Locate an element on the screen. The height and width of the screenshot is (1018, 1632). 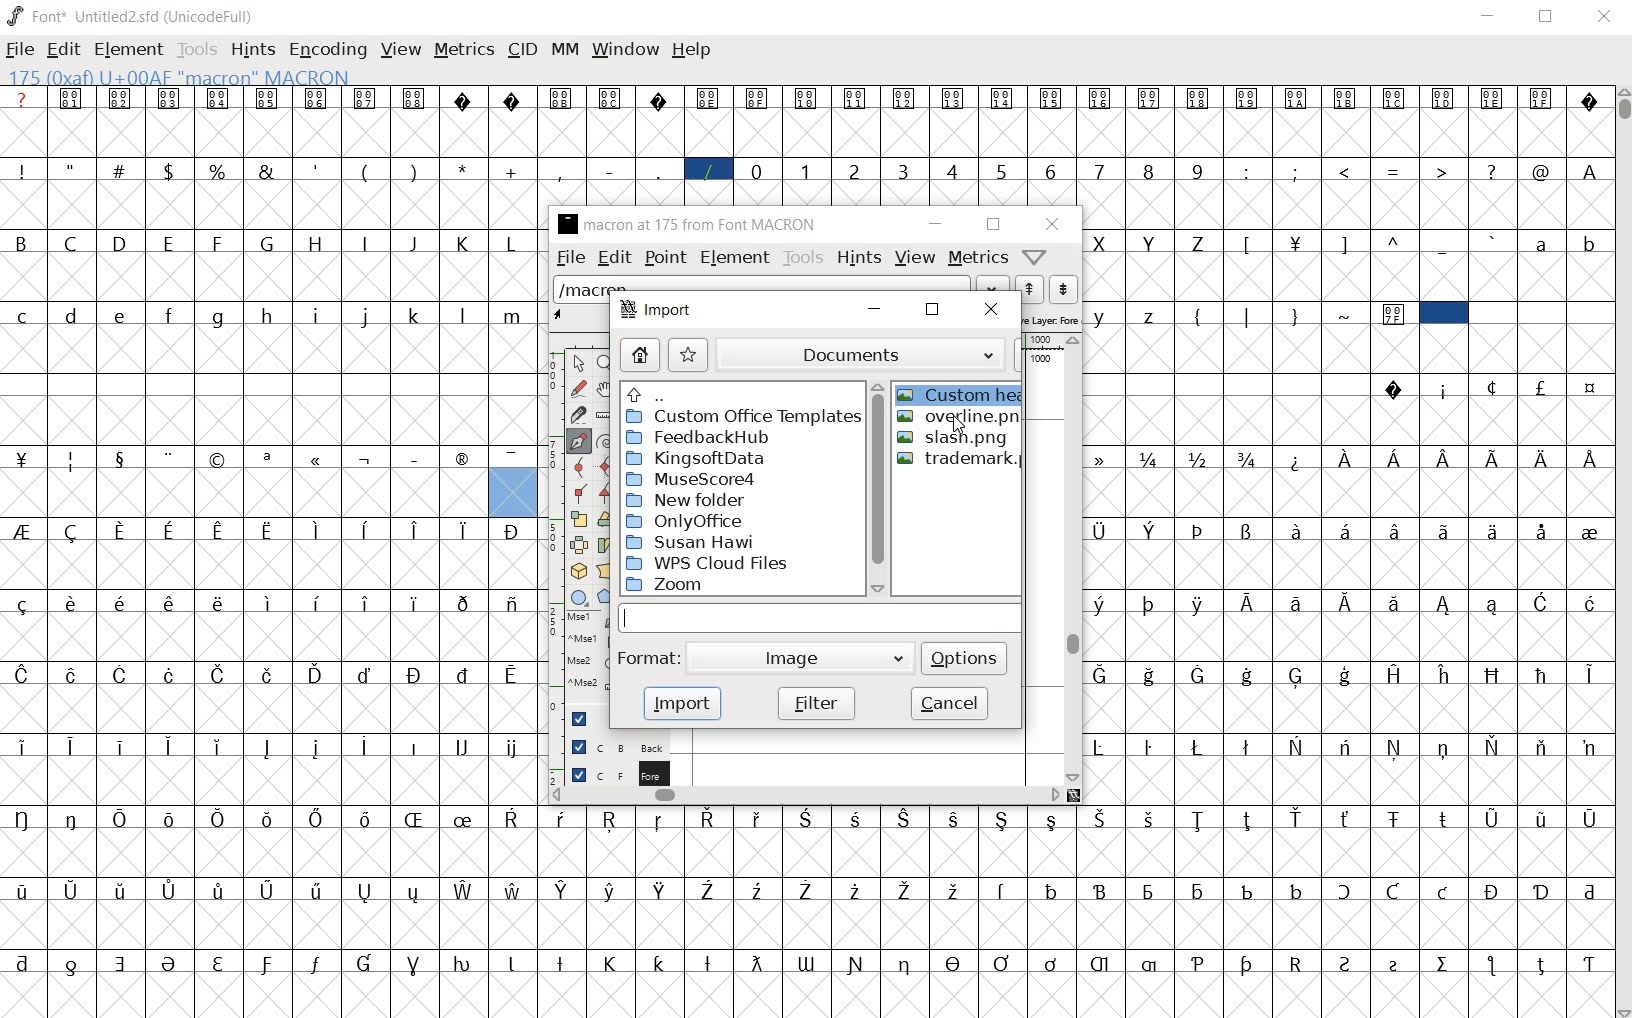
Symbol is located at coordinates (904, 99).